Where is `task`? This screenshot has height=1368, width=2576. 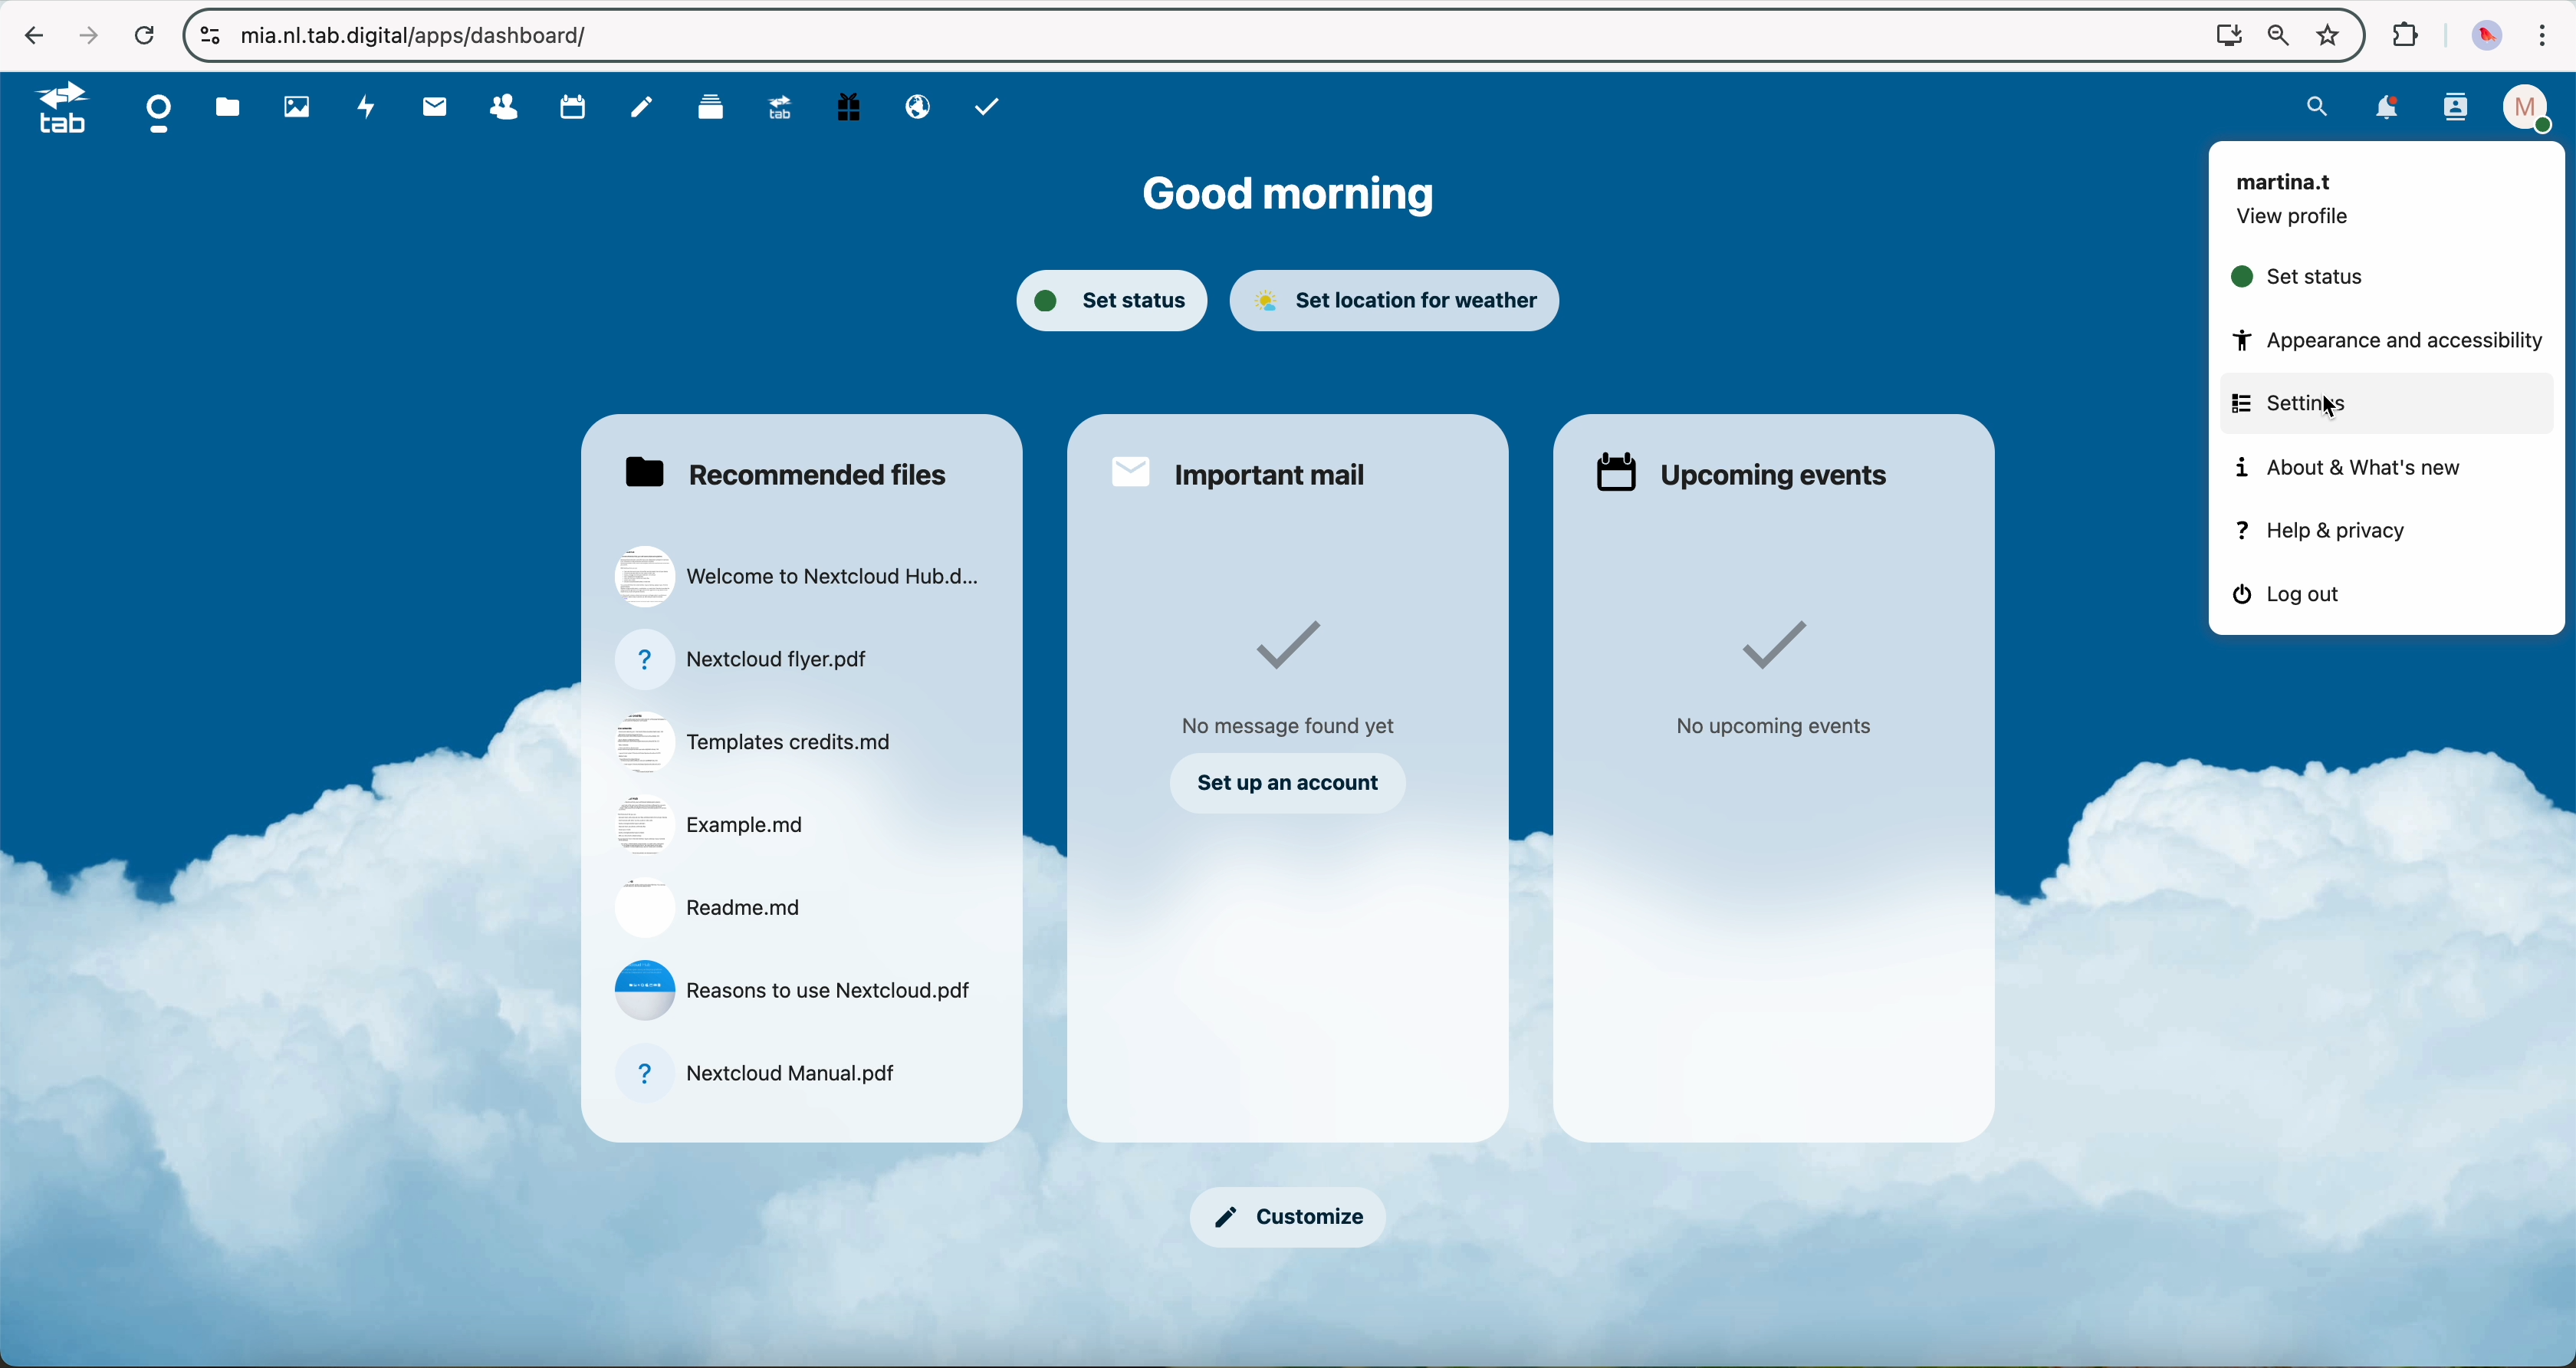 task is located at coordinates (990, 109).